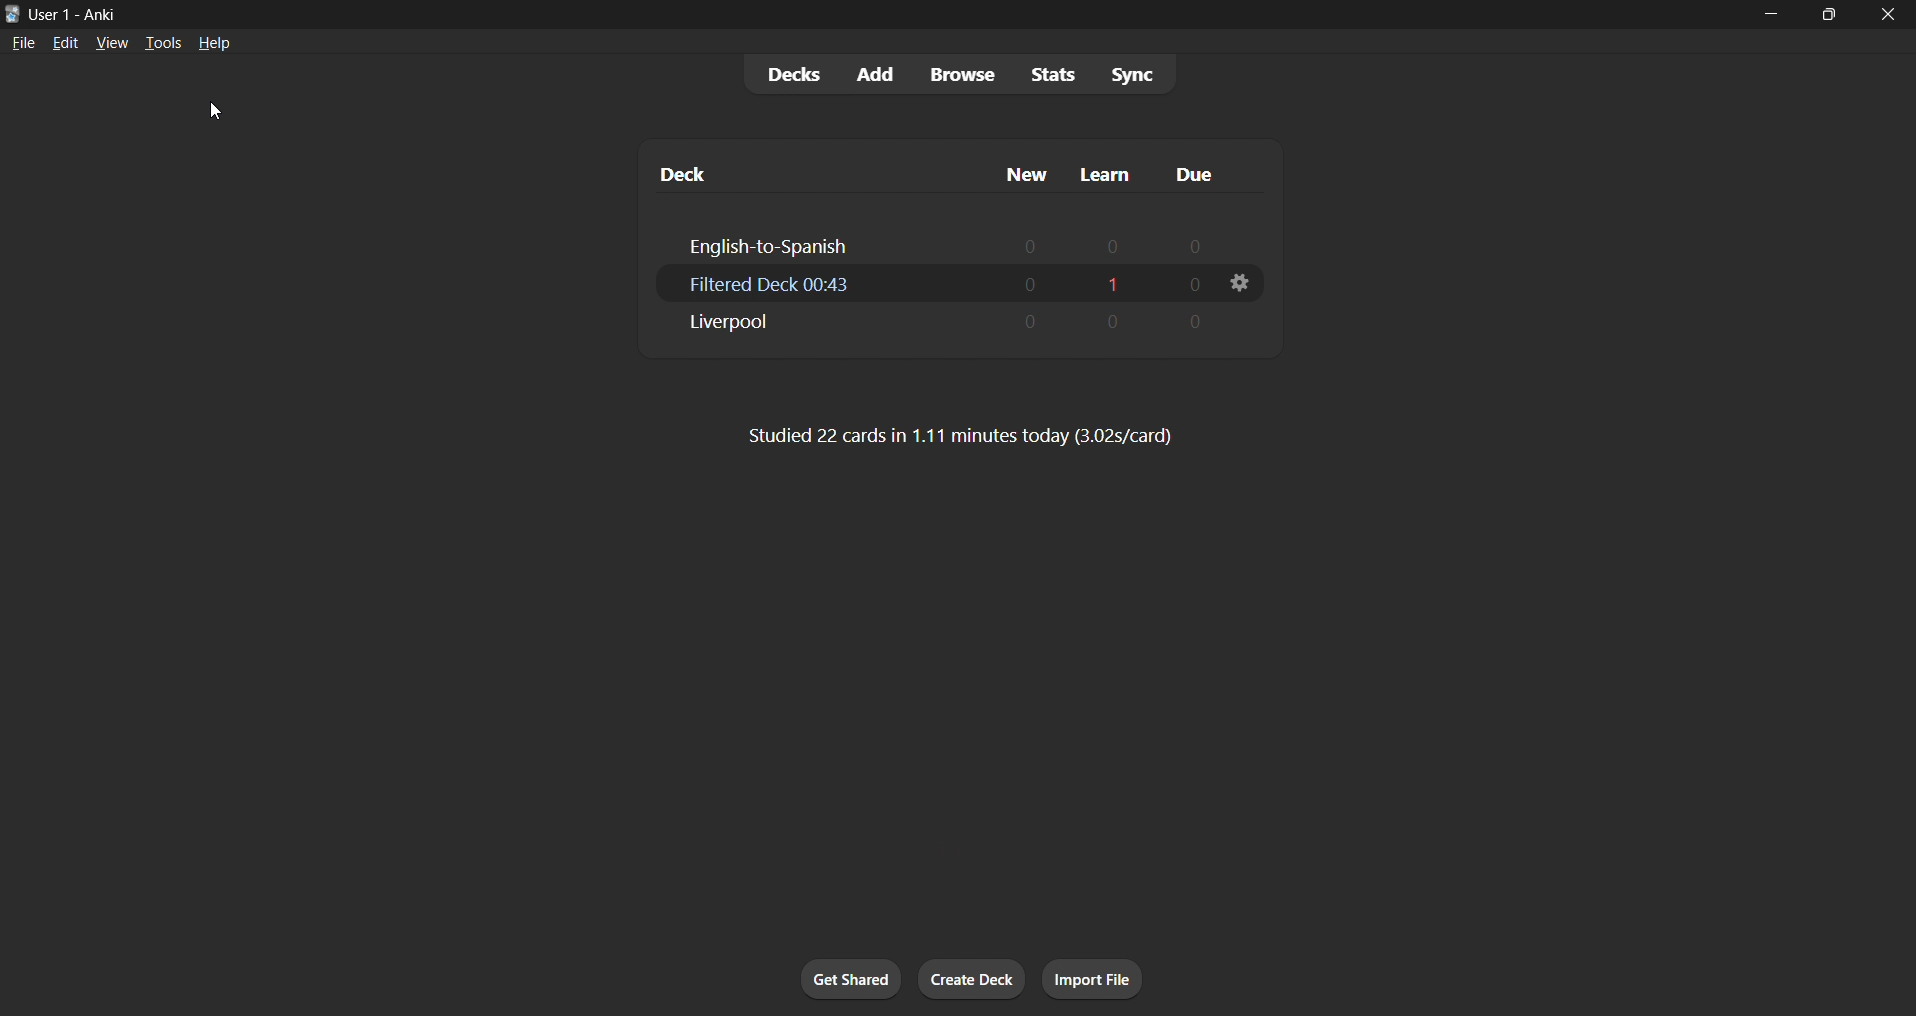 The image size is (1916, 1016). What do you see at coordinates (1031, 282) in the screenshot?
I see `0` at bounding box center [1031, 282].